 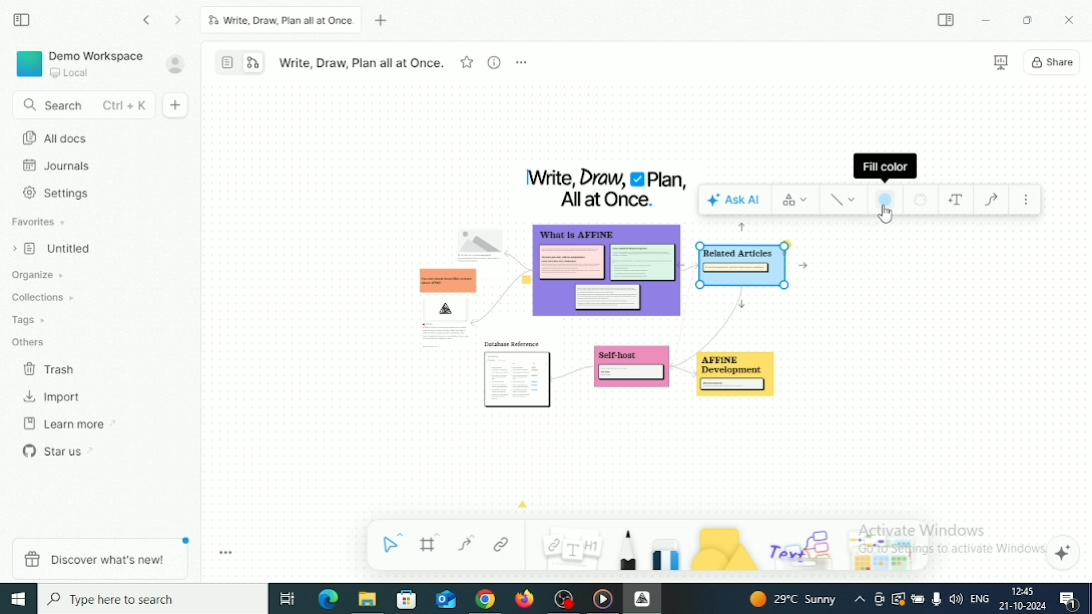 I want to click on Expand sidebar, so click(x=947, y=20).